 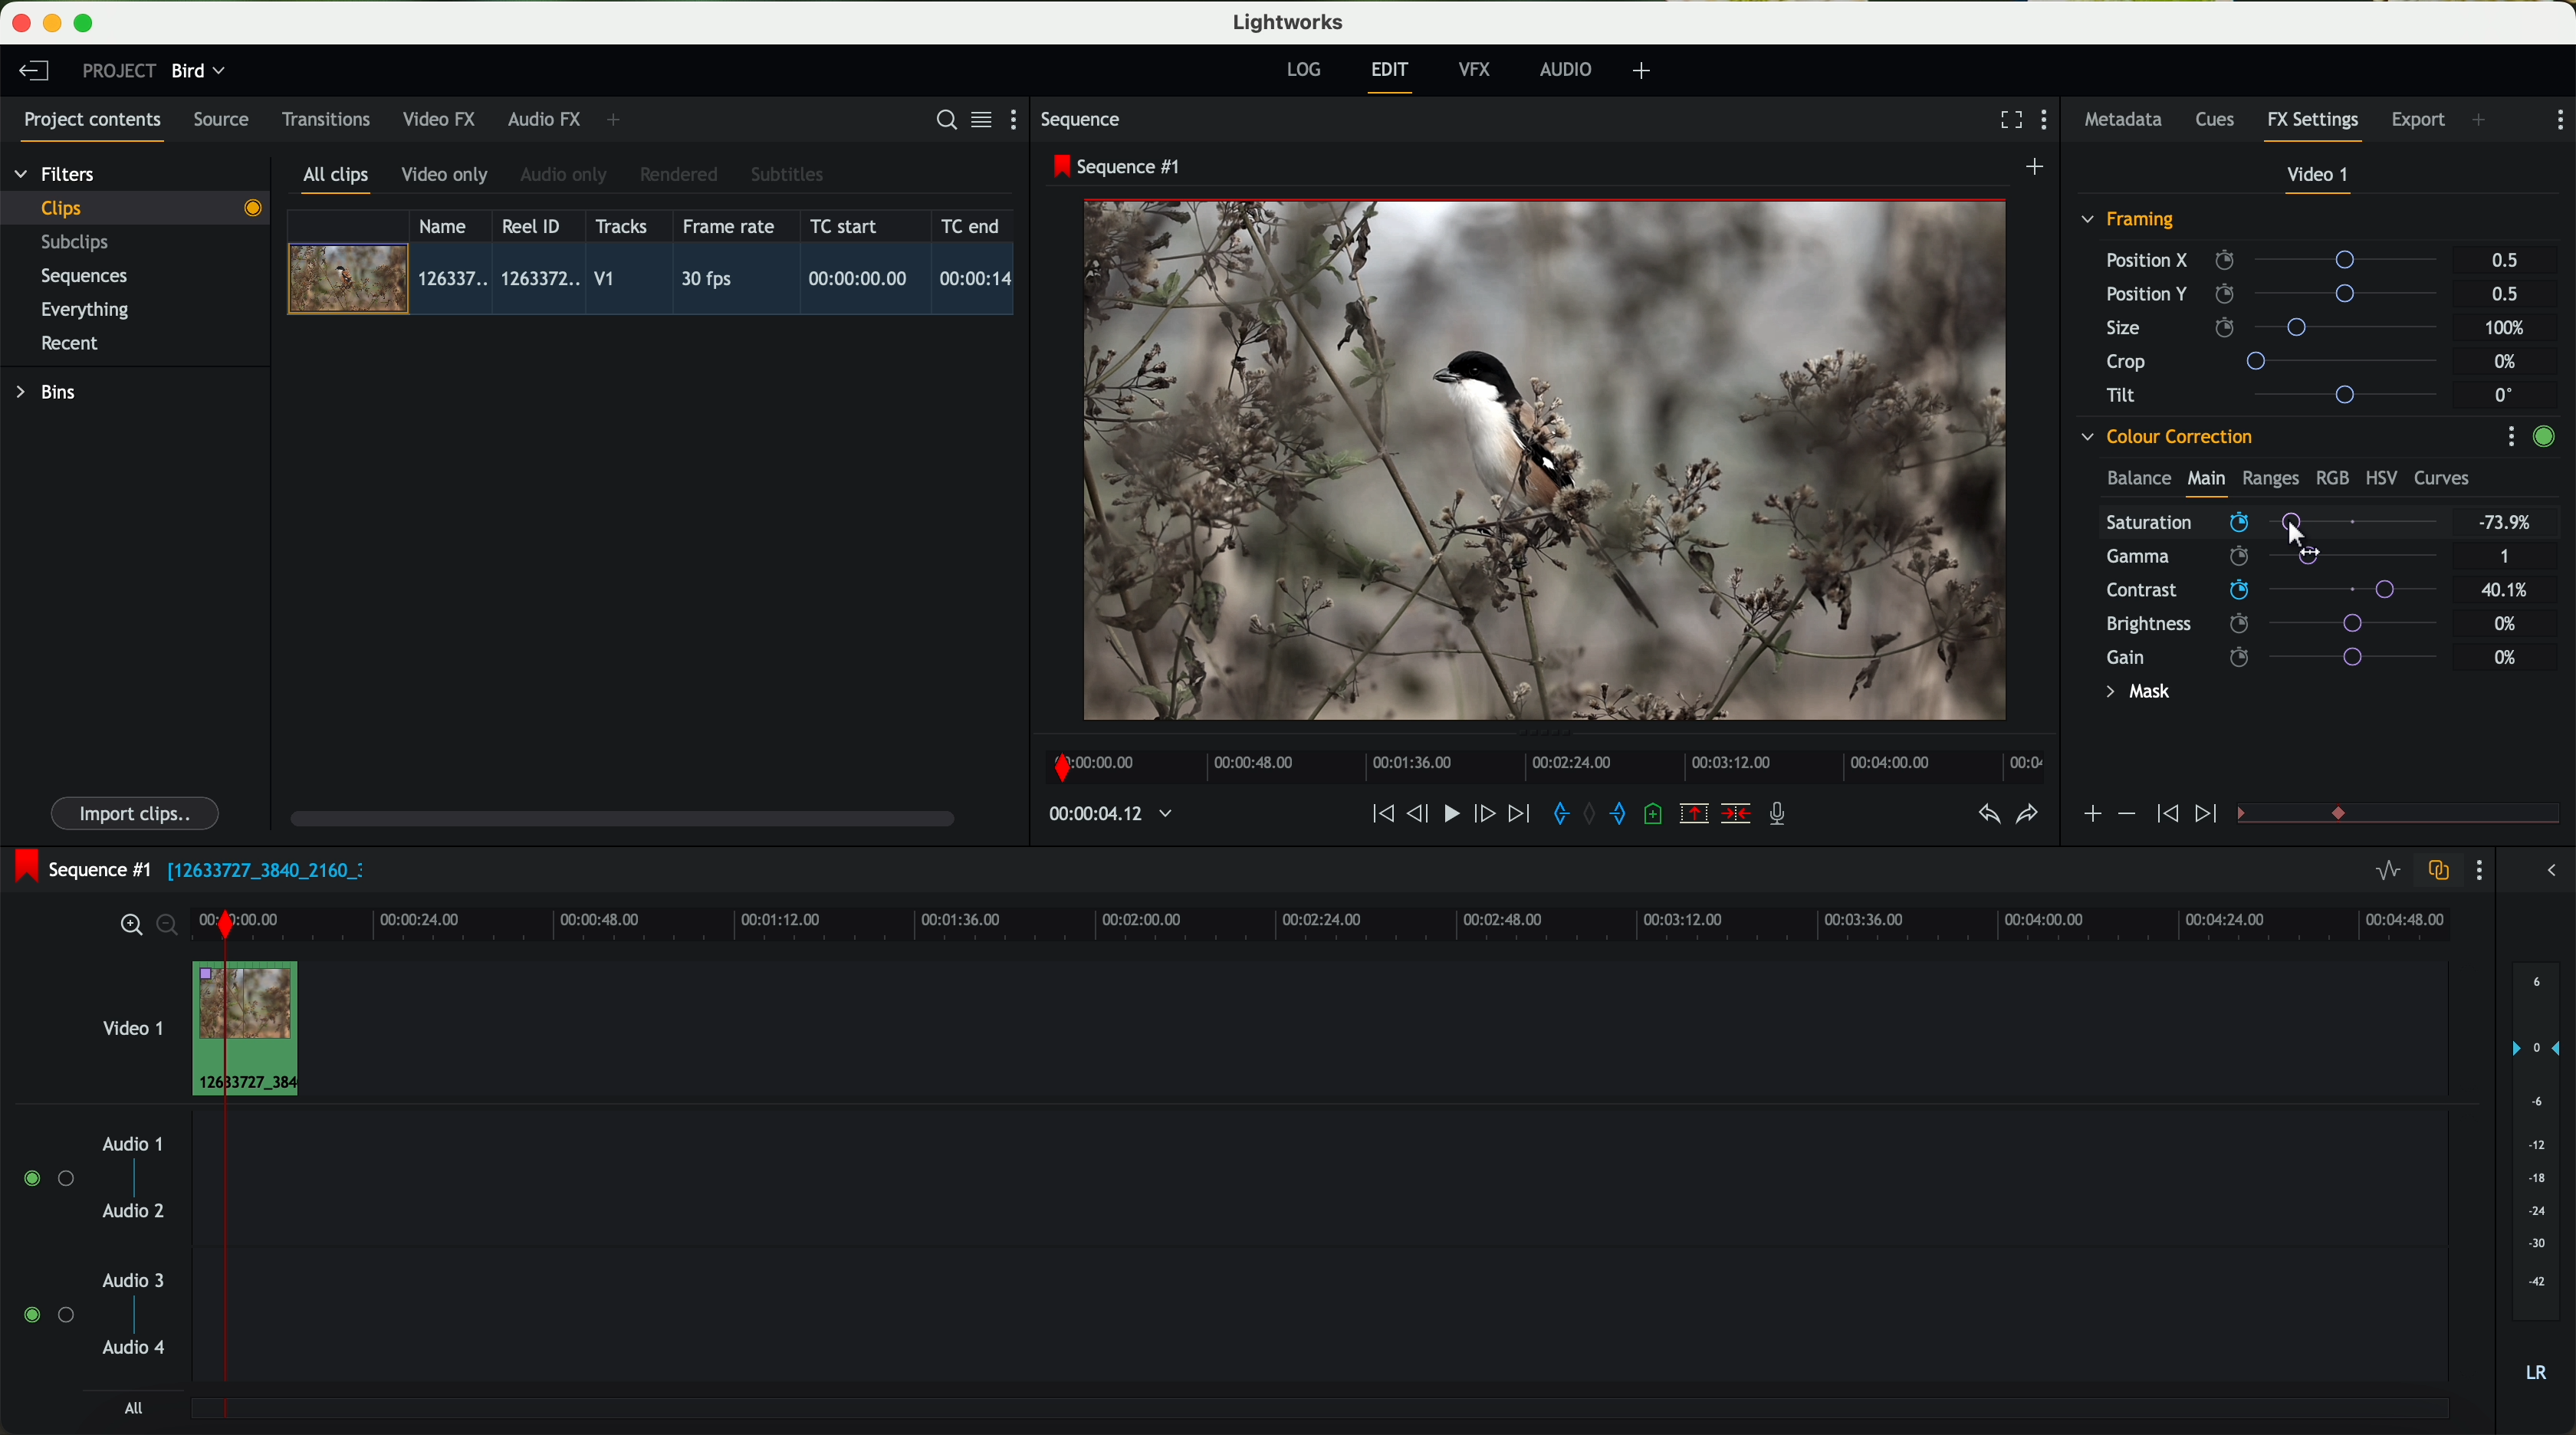 What do you see at coordinates (1450, 812) in the screenshot?
I see `play` at bounding box center [1450, 812].